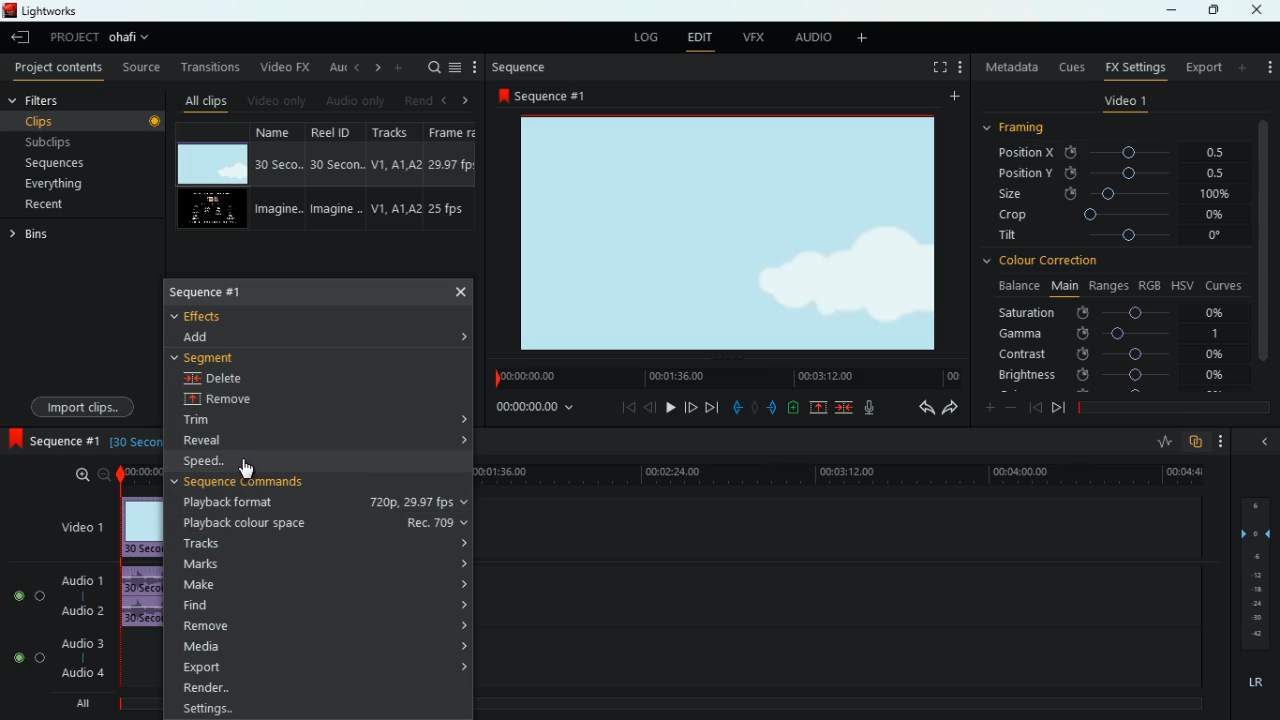 The height and width of the screenshot is (720, 1280). I want to click on remove, so click(226, 629).